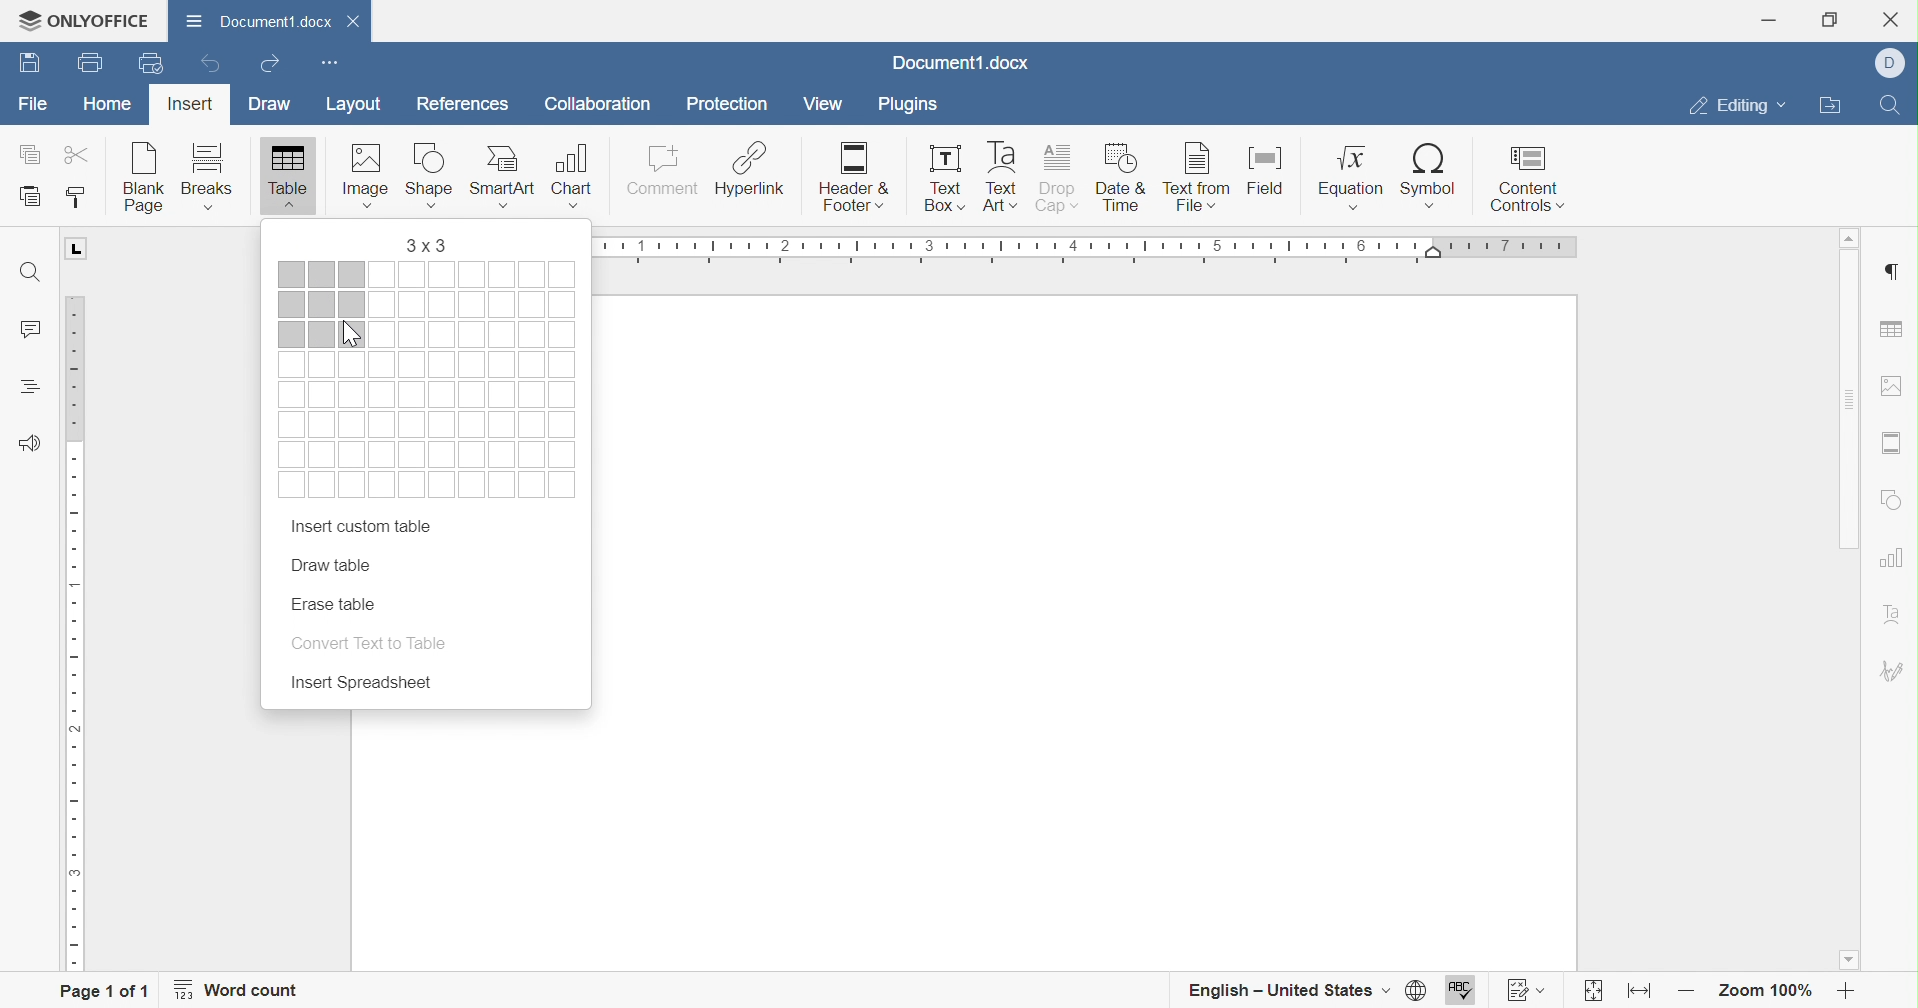 This screenshot has height=1008, width=1918. I want to click on Document1.docx, so click(263, 22).